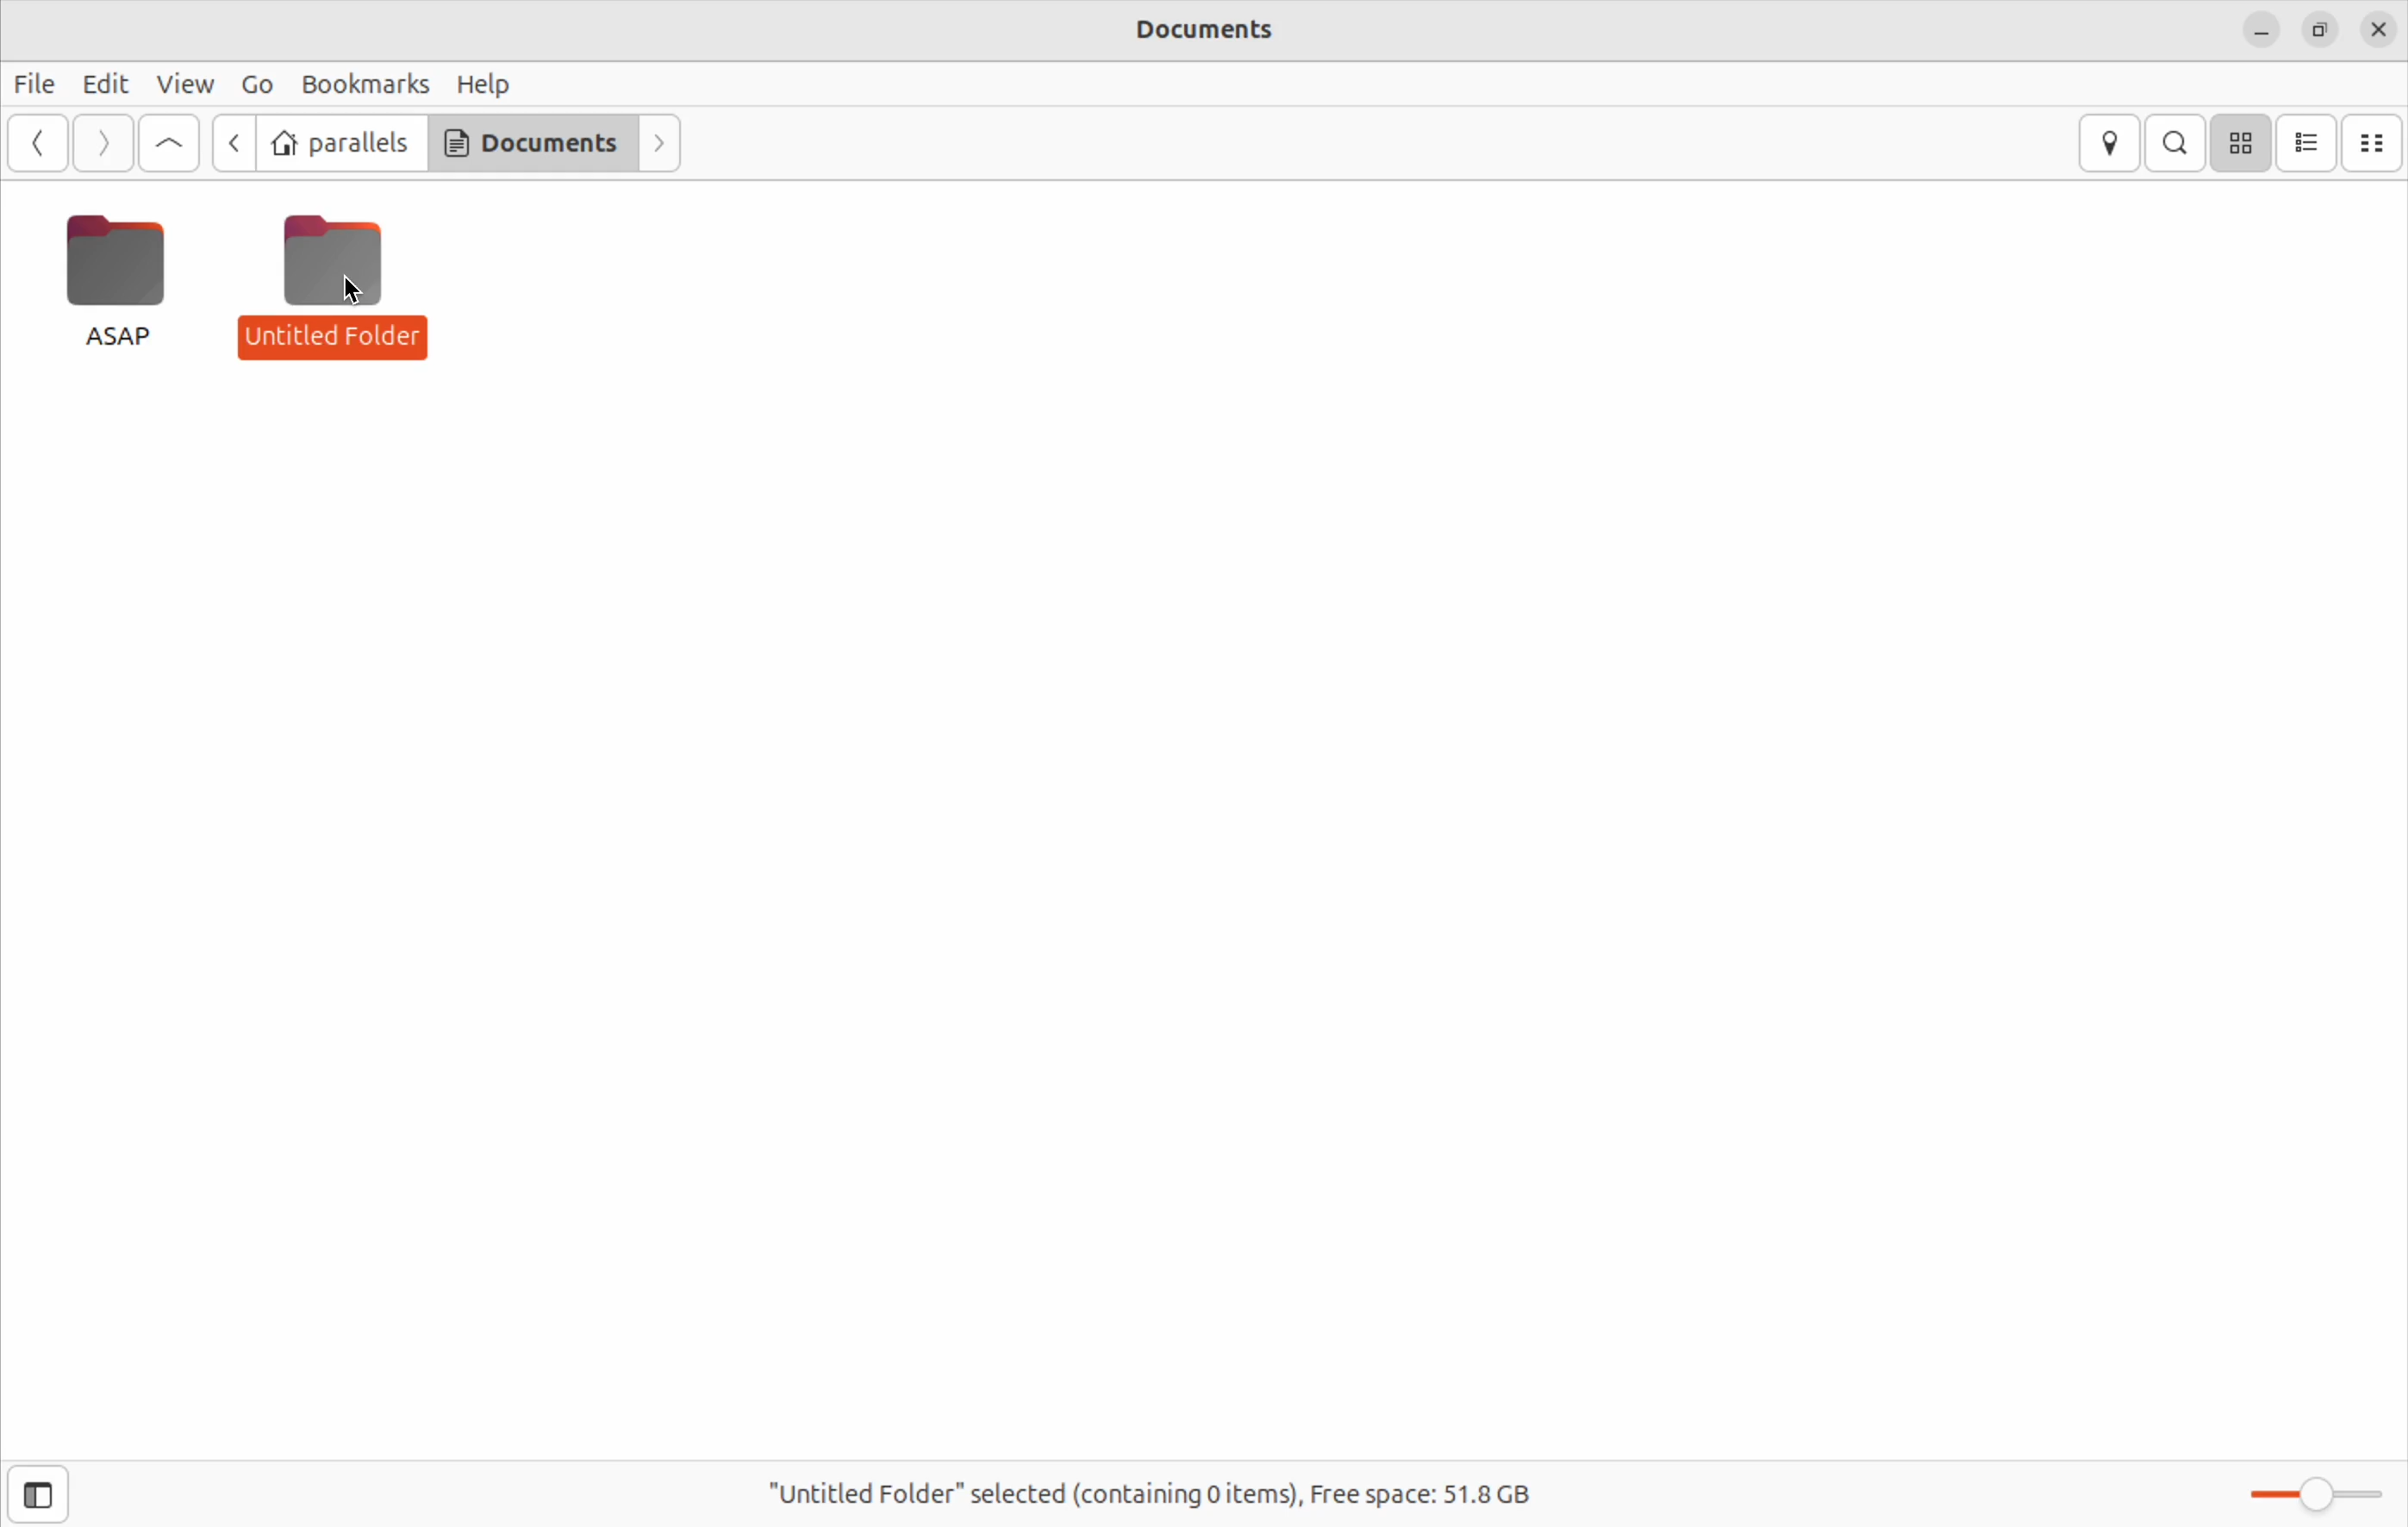 This screenshot has width=2408, height=1527. Describe the element at coordinates (363, 80) in the screenshot. I see `Bookmarks` at that location.